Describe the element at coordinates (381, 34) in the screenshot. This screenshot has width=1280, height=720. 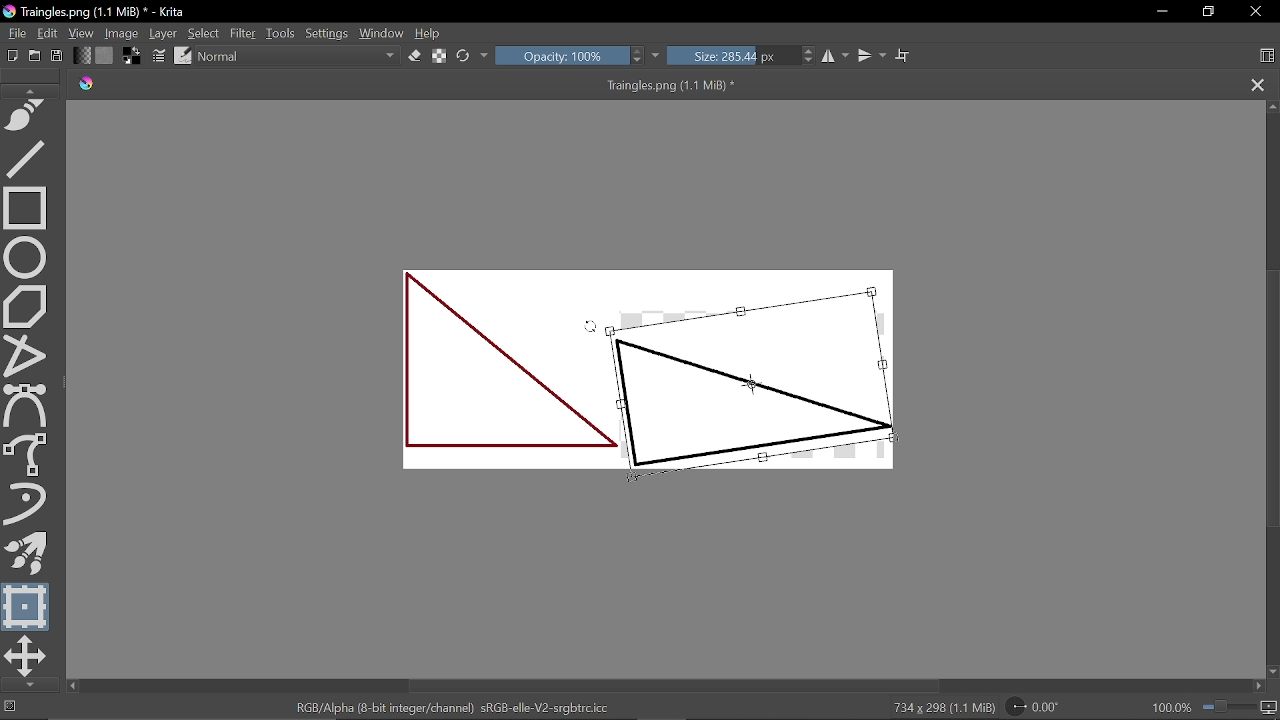
I see `Window` at that location.